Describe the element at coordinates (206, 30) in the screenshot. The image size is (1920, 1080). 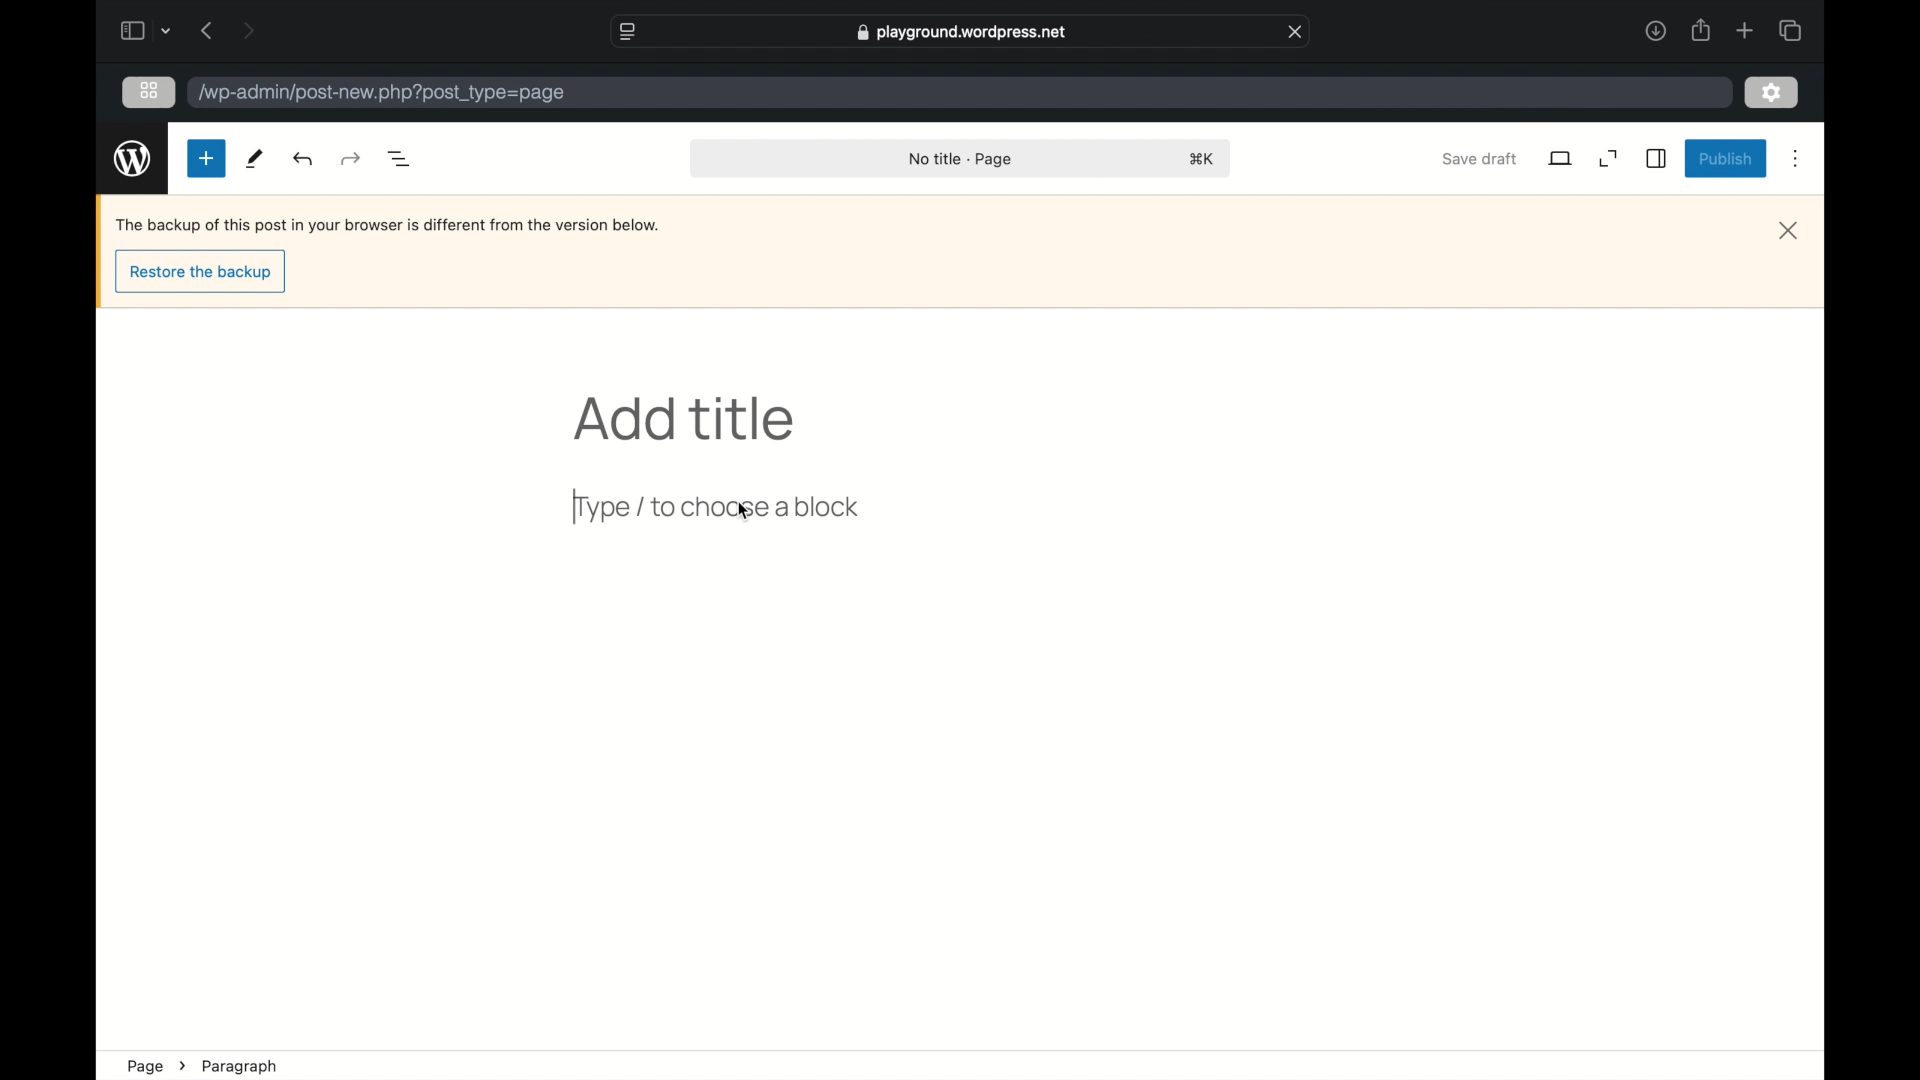
I see `previous page` at that location.